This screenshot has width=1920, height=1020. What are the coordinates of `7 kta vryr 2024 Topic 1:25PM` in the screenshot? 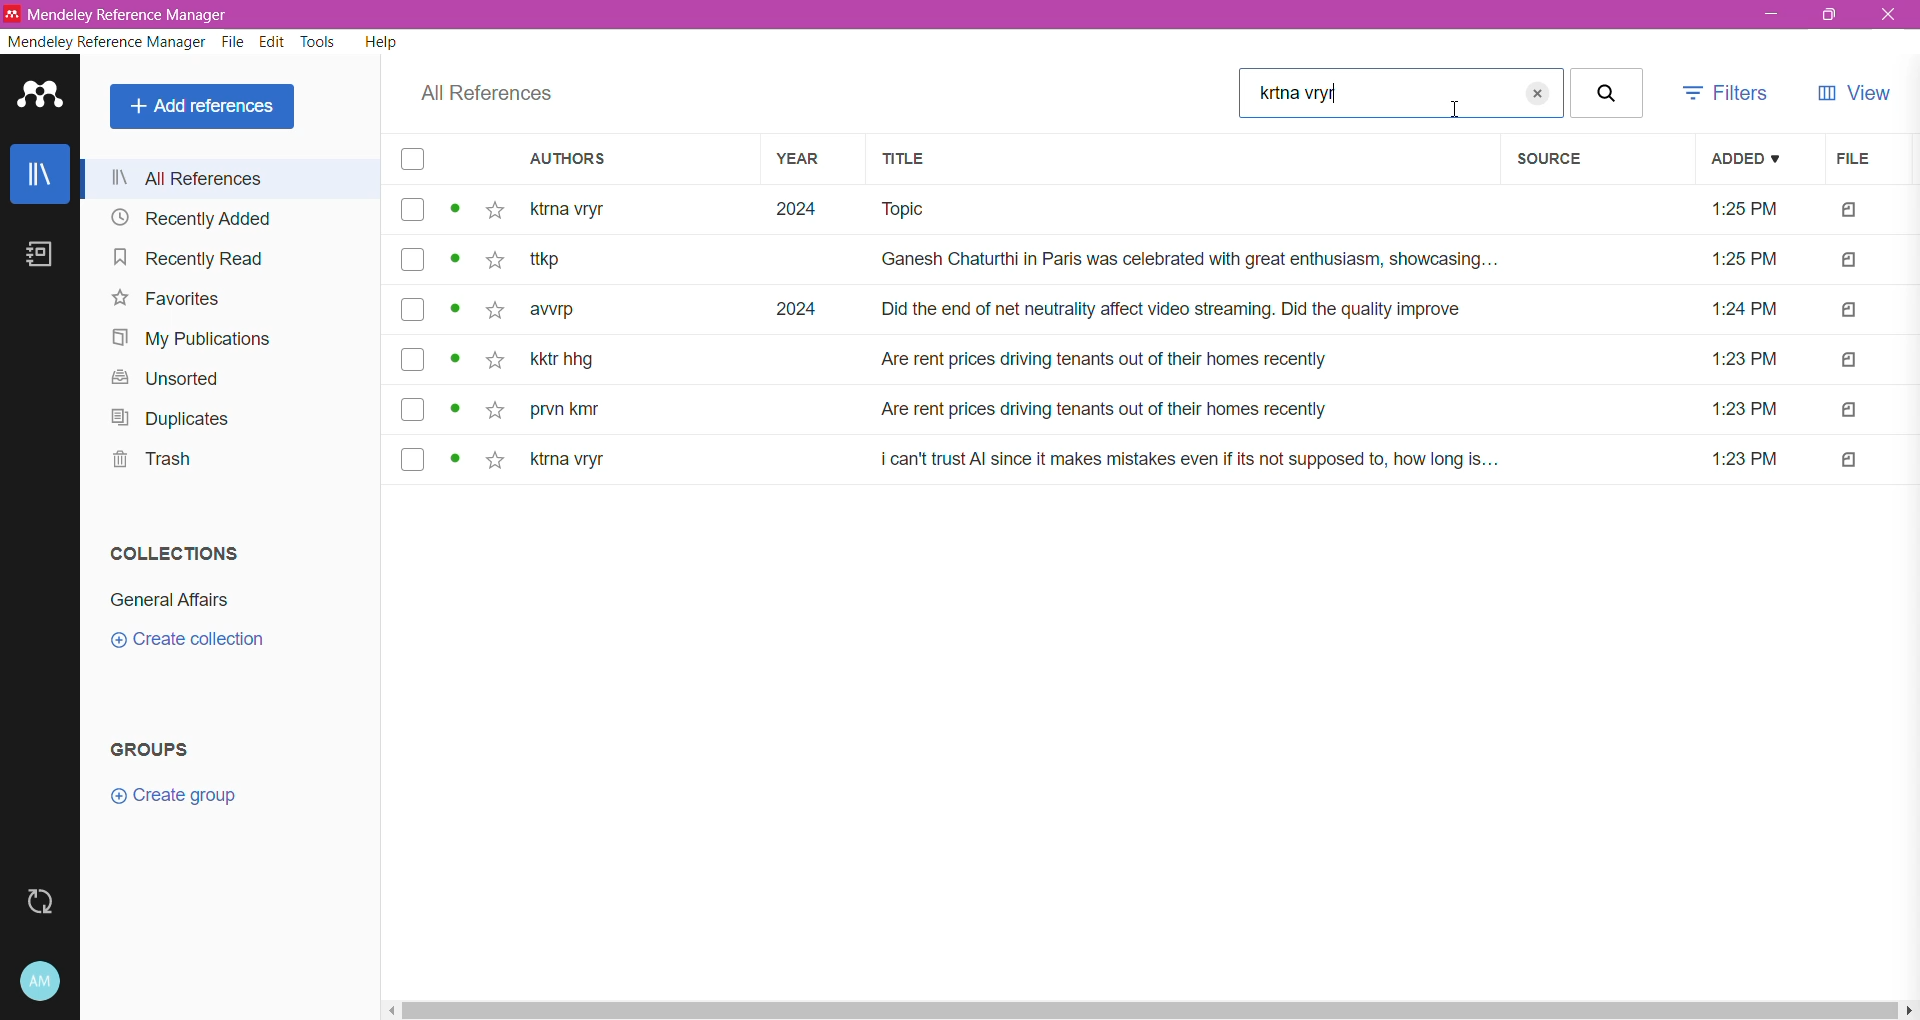 It's located at (1165, 213).